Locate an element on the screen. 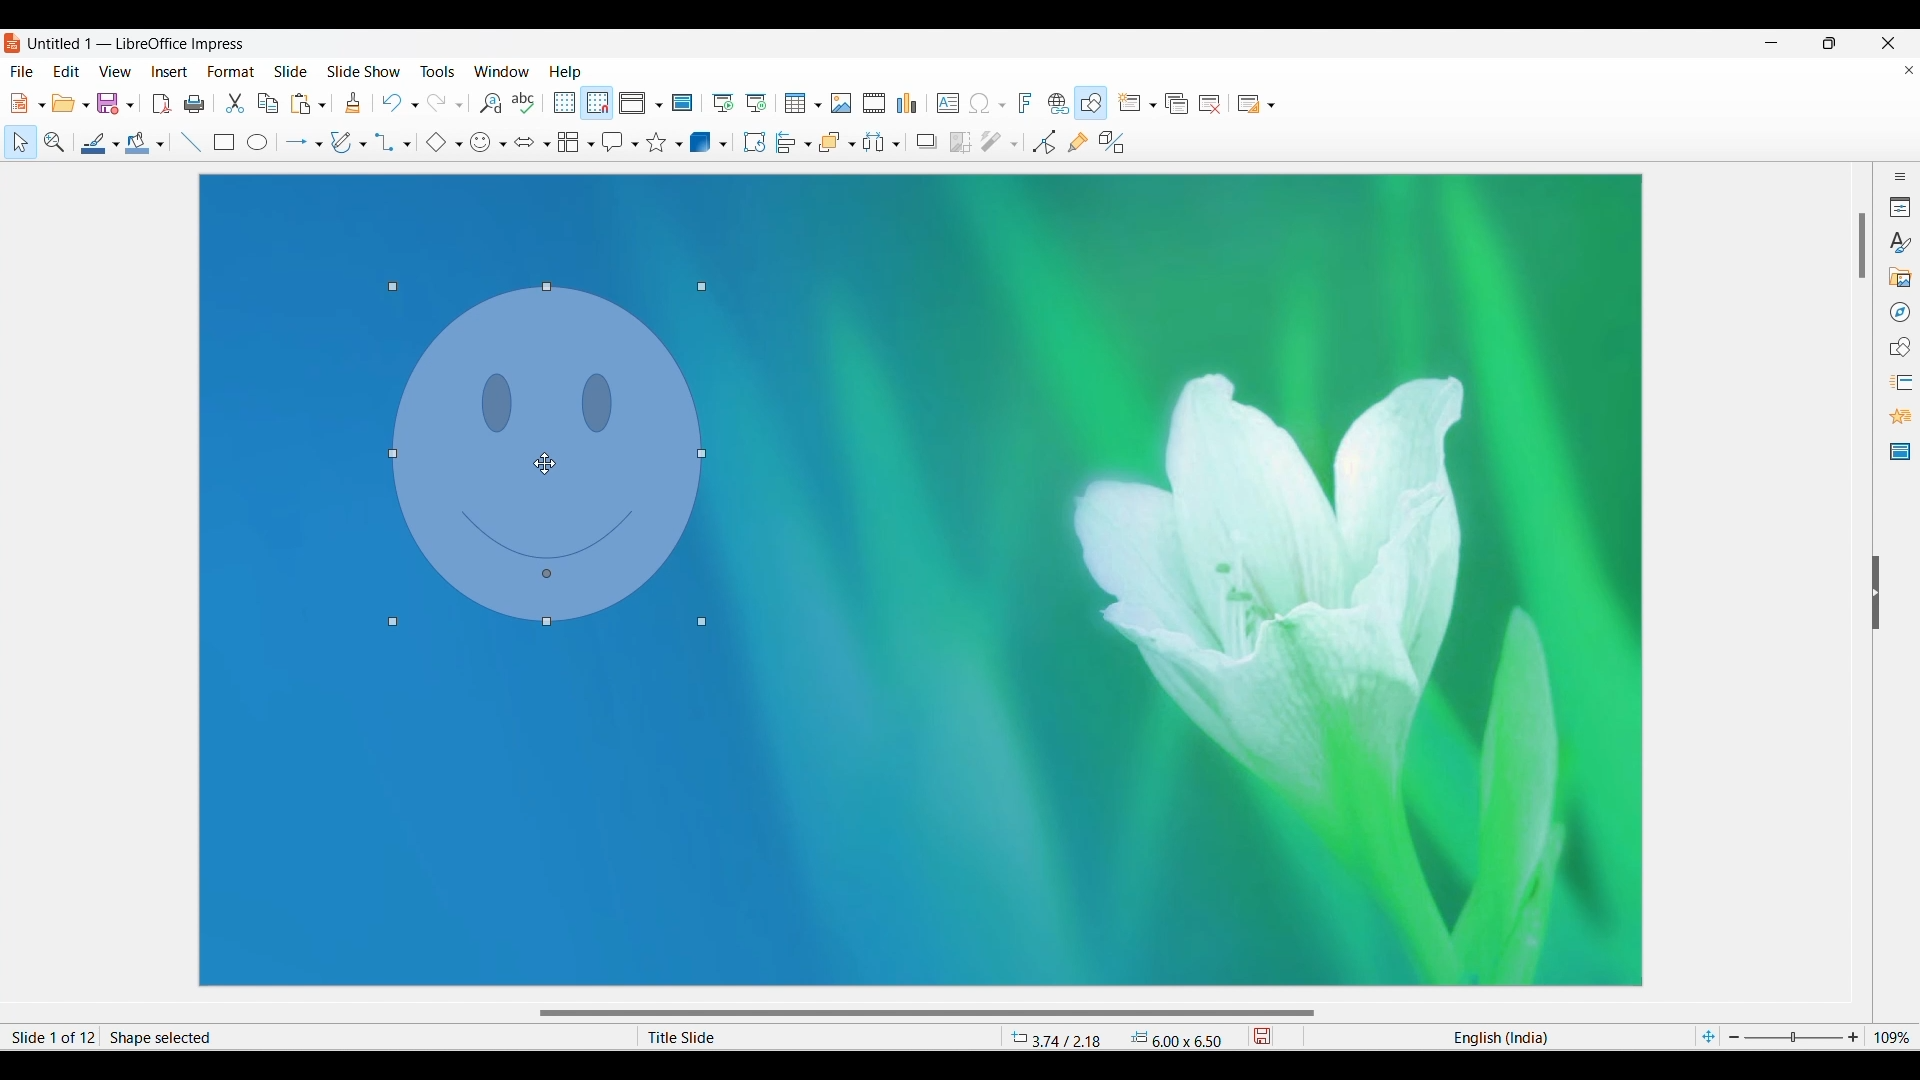  Slide layout options is located at coordinates (1271, 106).